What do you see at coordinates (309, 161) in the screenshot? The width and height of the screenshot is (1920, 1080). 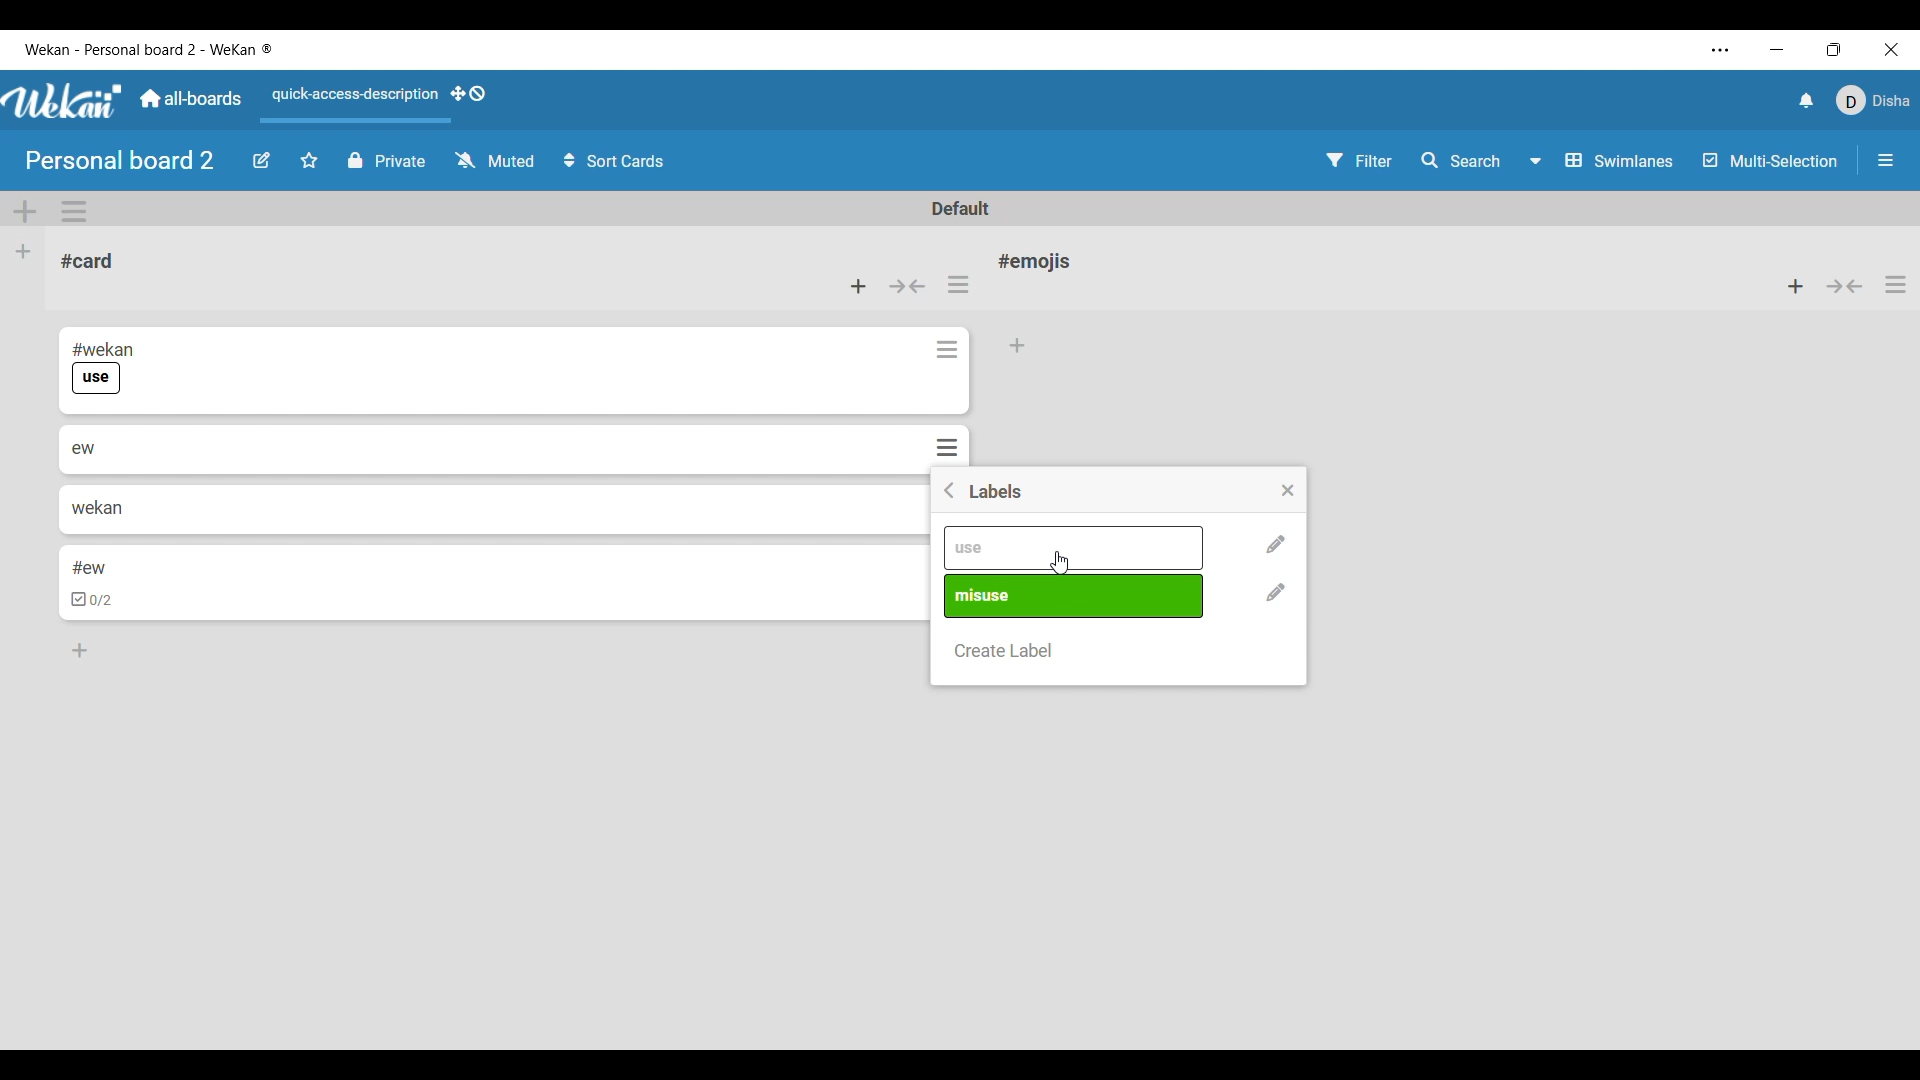 I see `Click to star board` at bounding box center [309, 161].